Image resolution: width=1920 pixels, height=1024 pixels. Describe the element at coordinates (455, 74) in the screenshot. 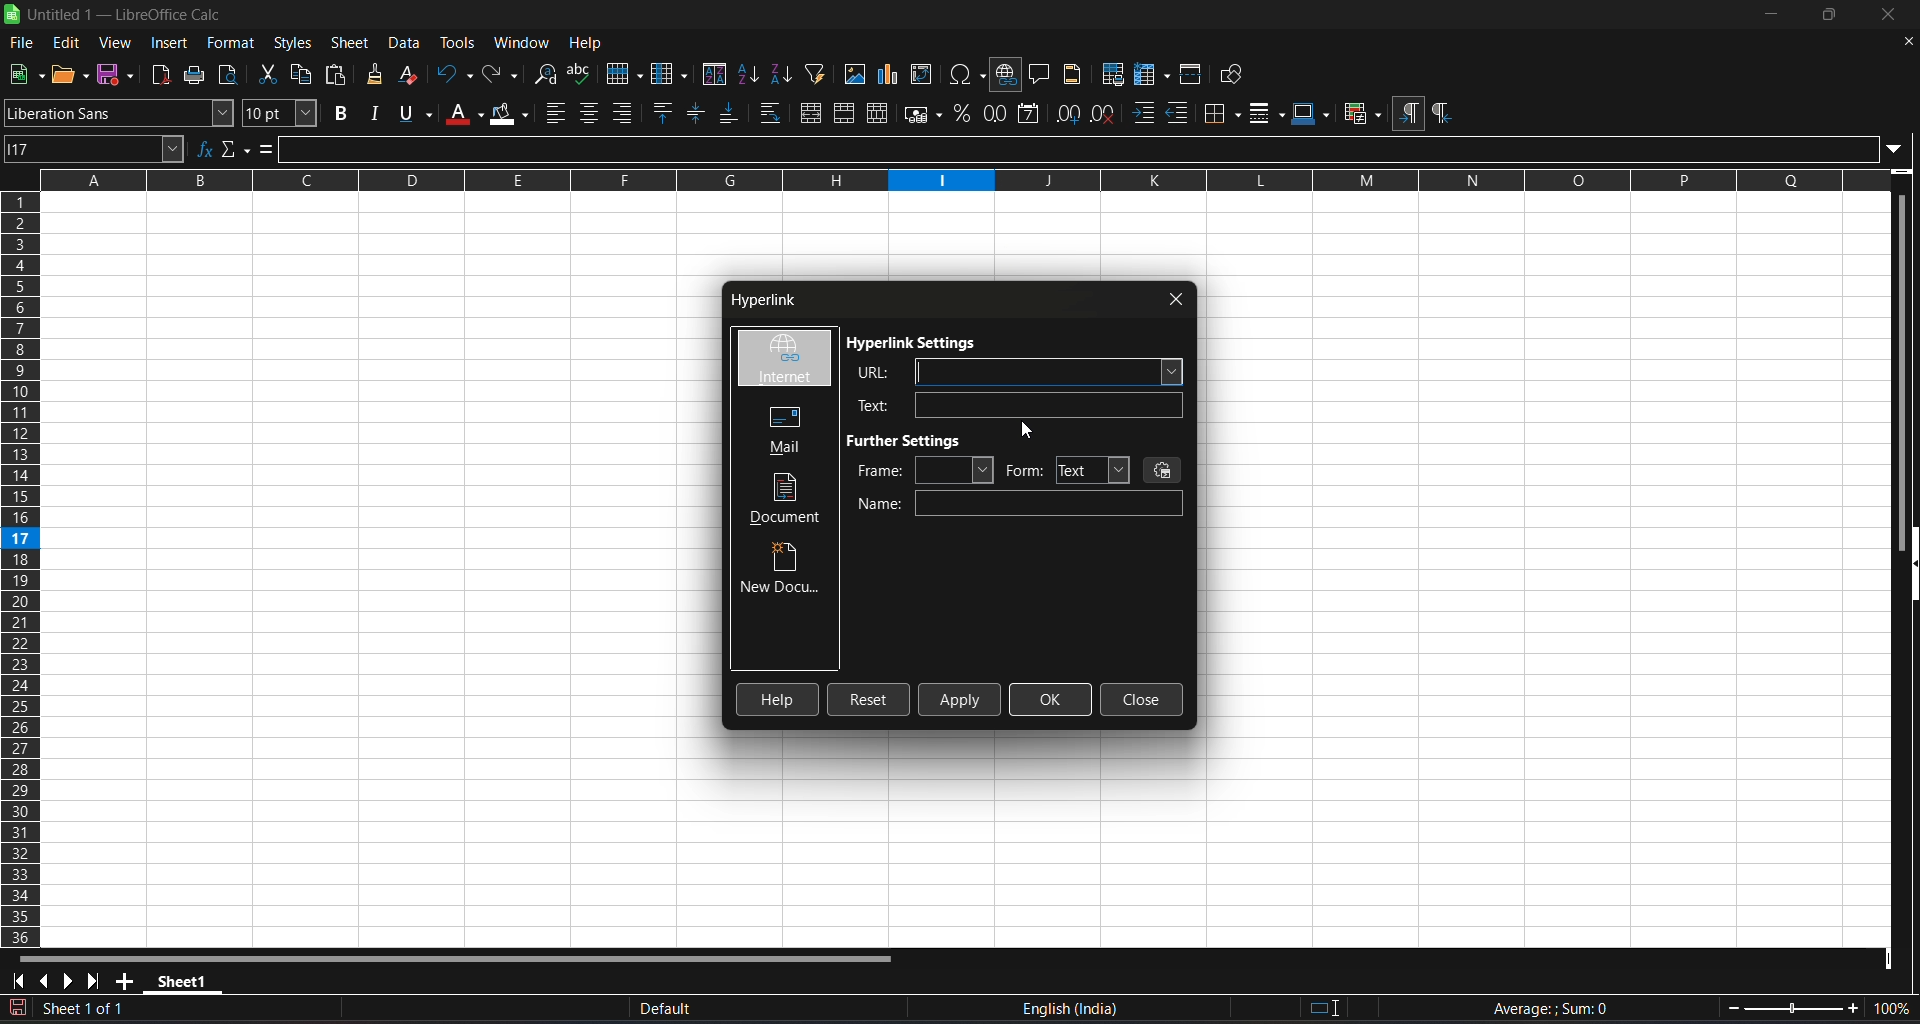

I see `undo` at that location.